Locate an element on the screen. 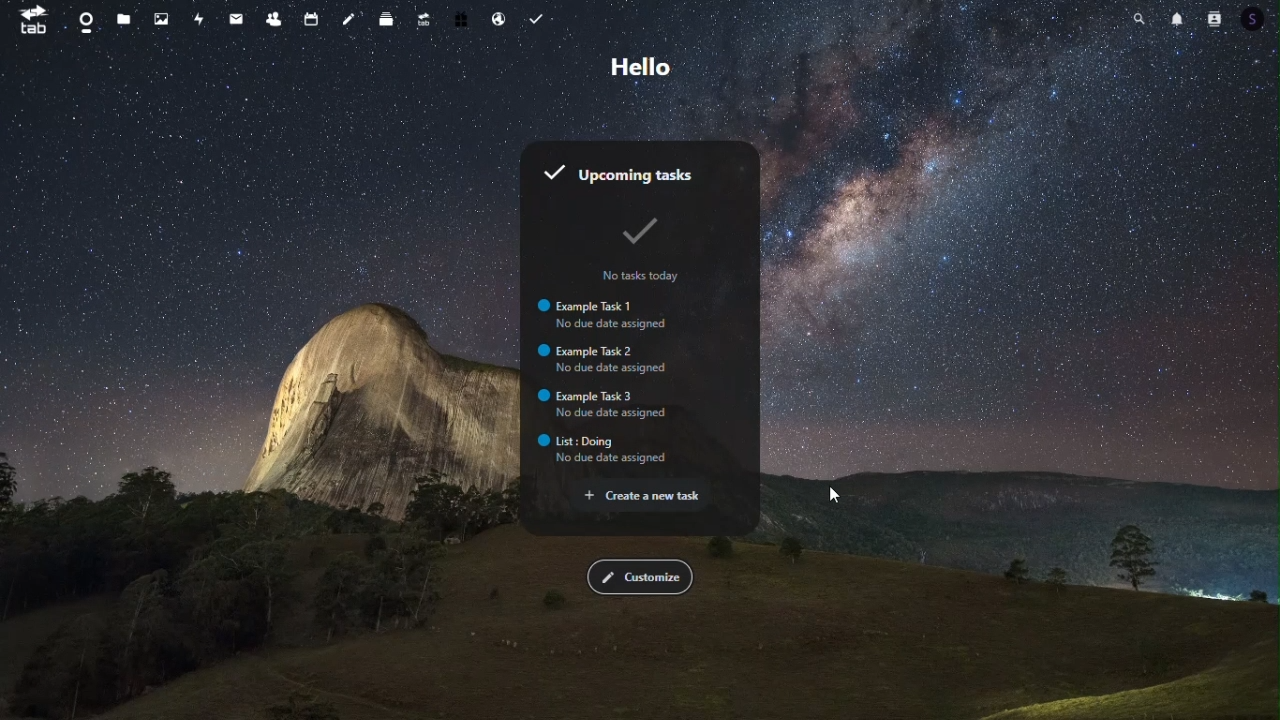  search is located at coordinates (1140, 20).